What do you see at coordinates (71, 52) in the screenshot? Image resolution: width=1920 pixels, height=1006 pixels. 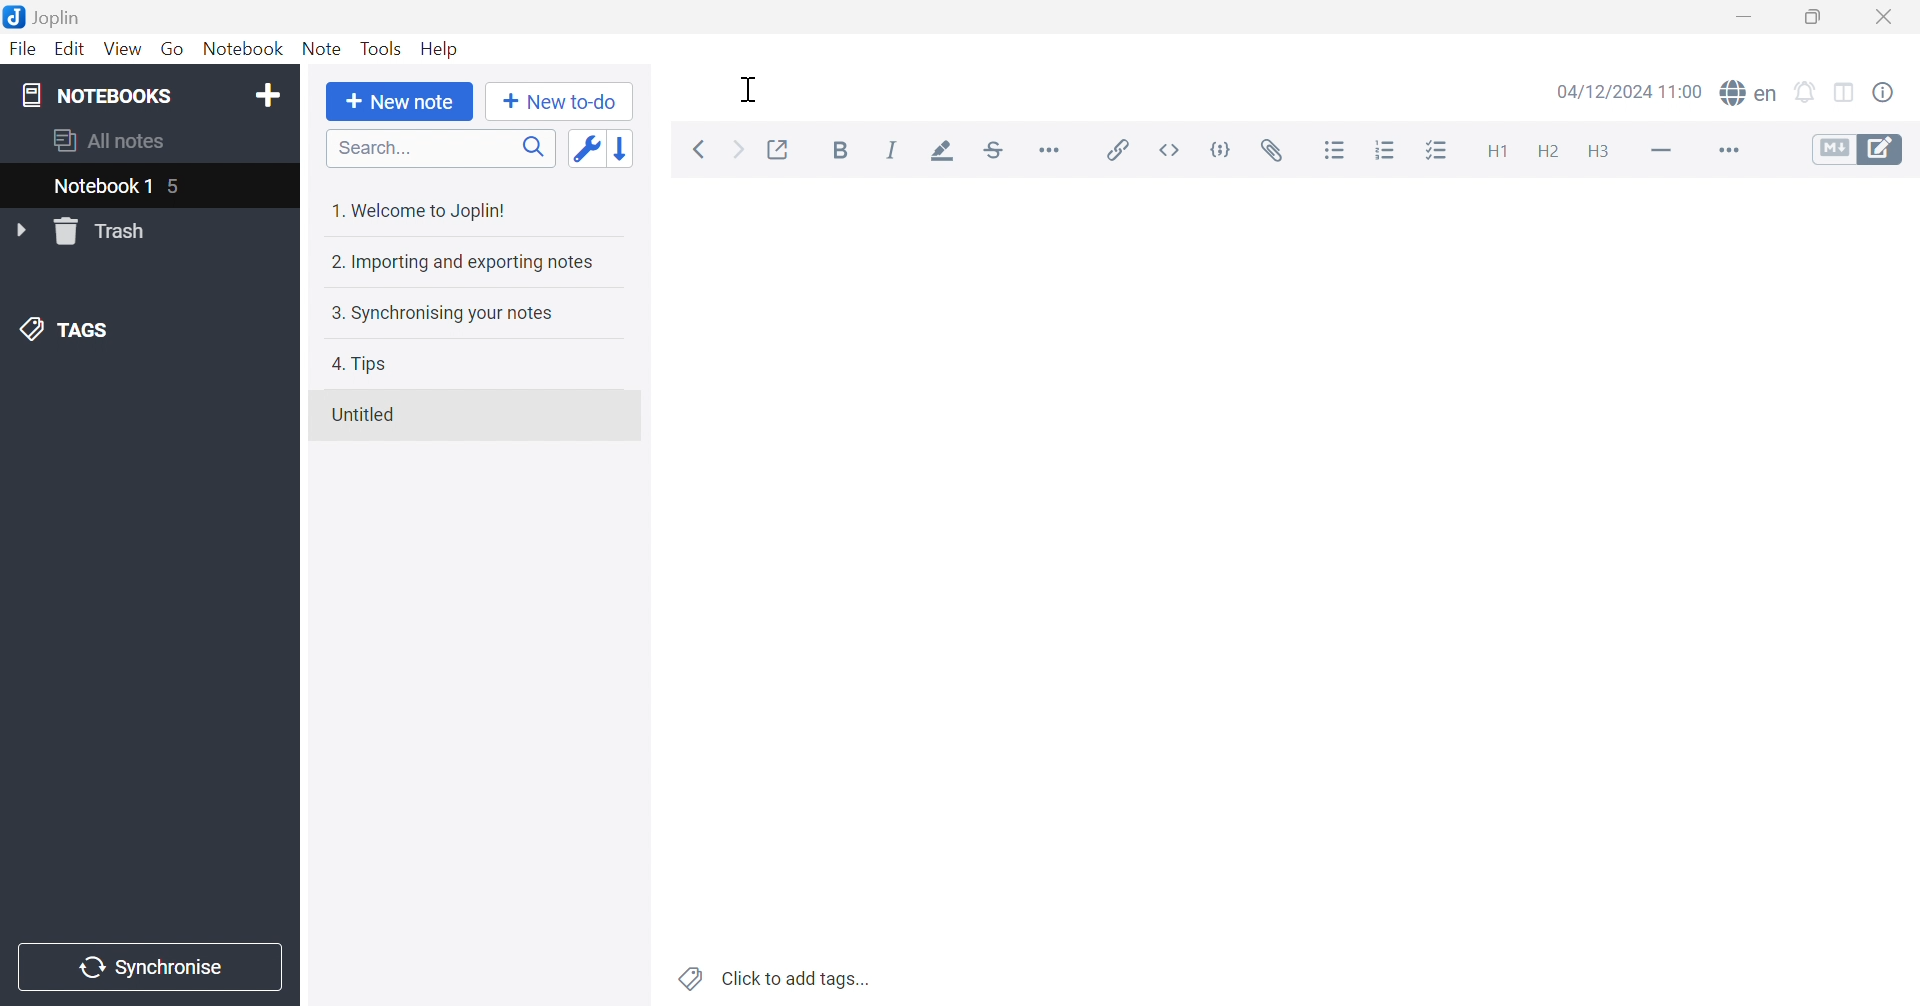 I see `Edit` at bounding box center [71, 52].